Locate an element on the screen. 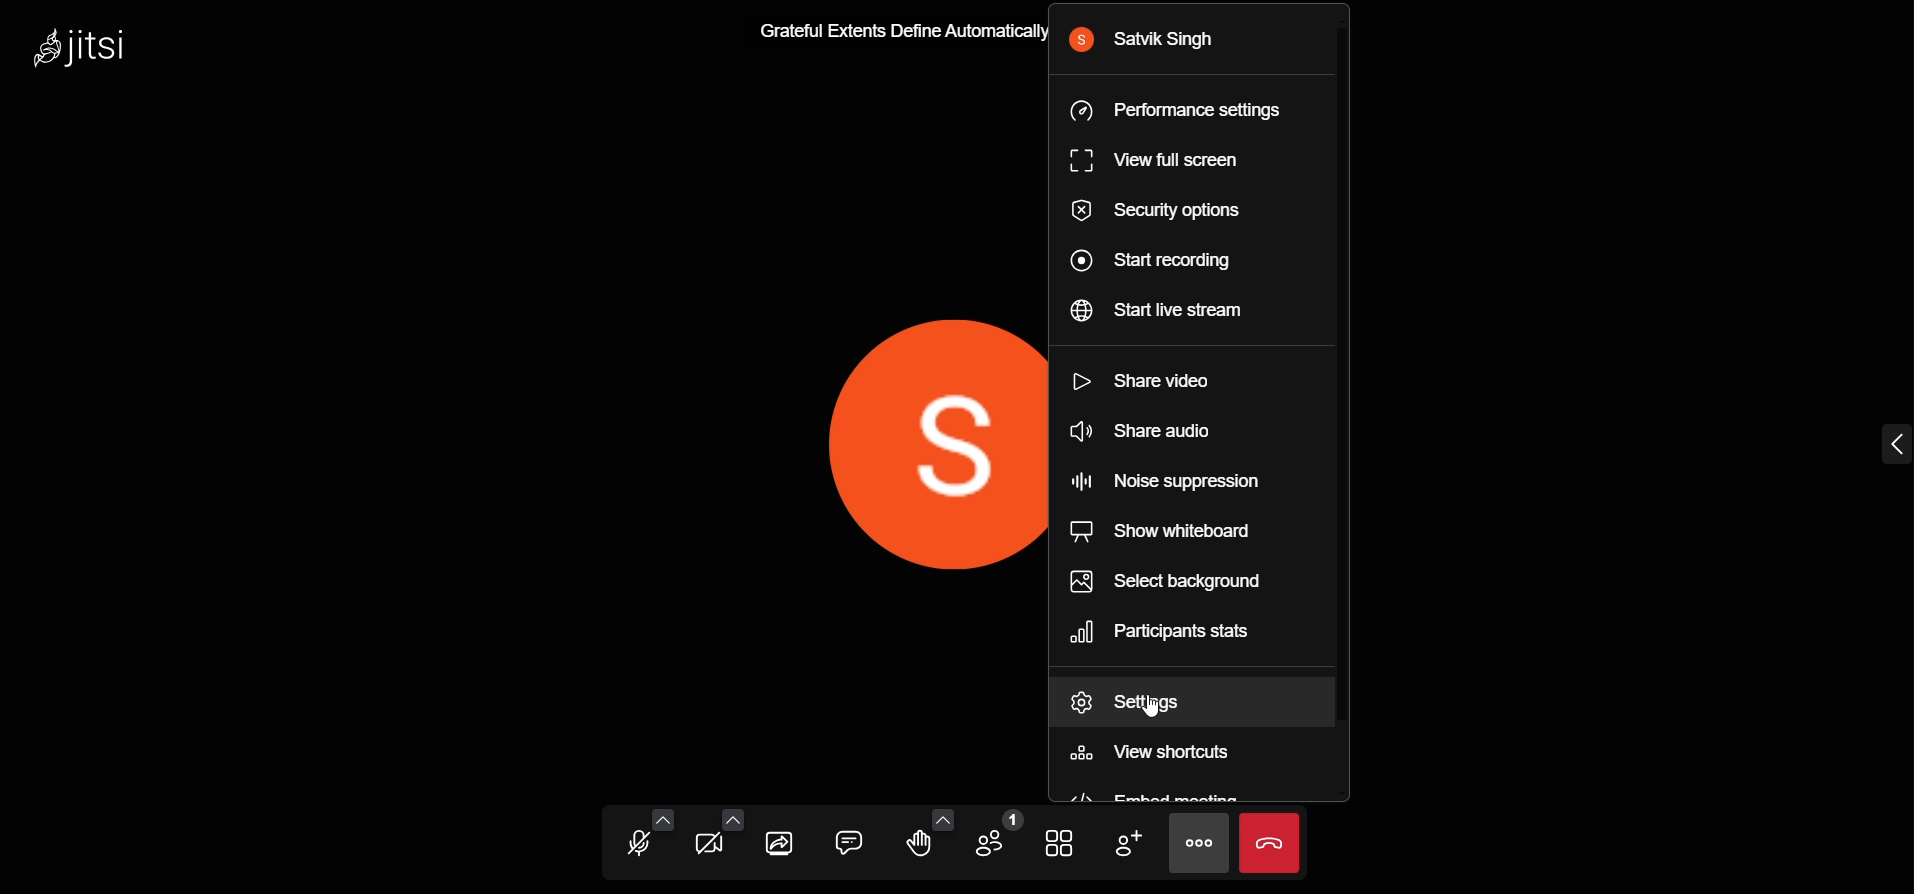 The width and height of the screenshot is (1914, 894). tile view is located at coordinates (1057, 838).